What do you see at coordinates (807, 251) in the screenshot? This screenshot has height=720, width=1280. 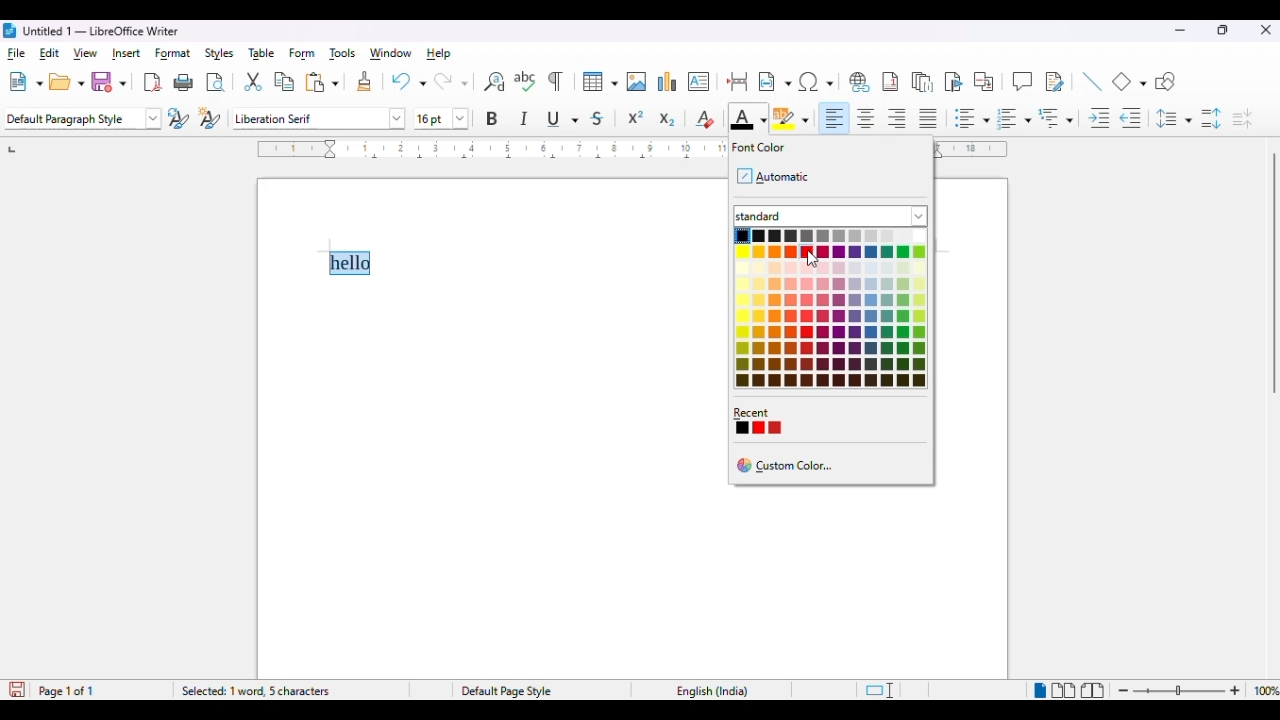 I see `red color` at bounding box center [807, 251].